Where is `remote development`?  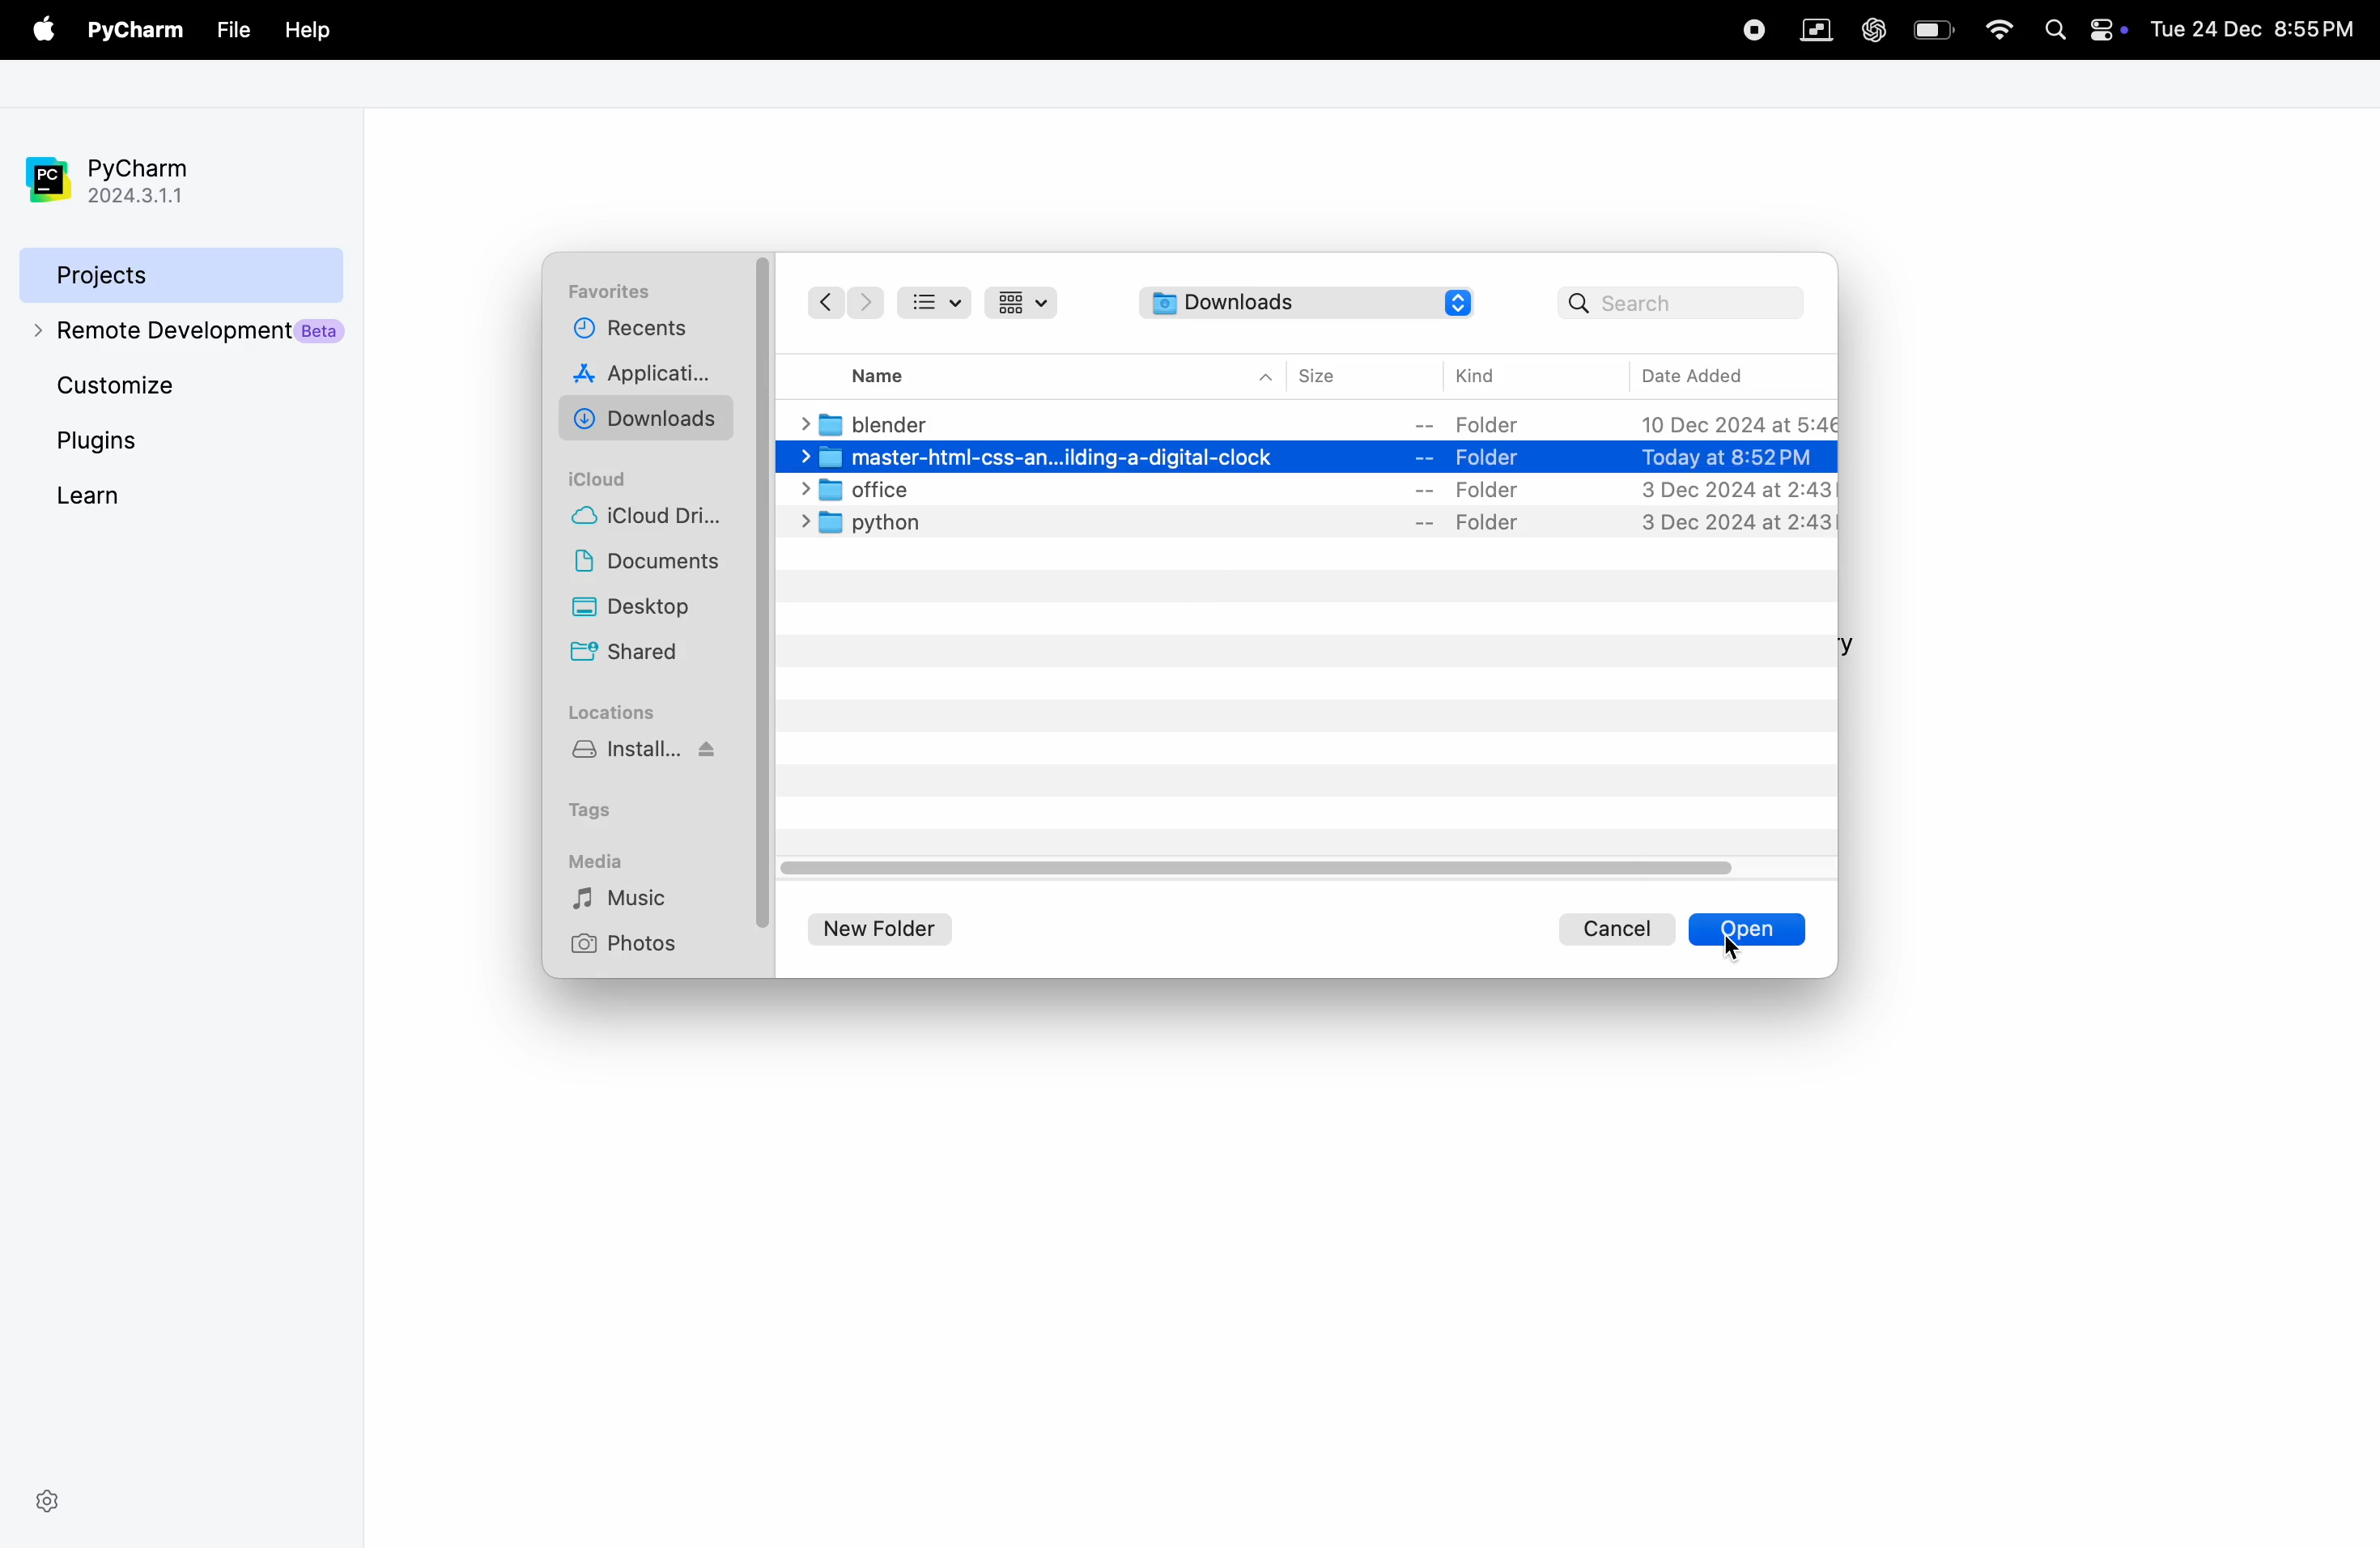 remote development is located at coordinates (182, 330).